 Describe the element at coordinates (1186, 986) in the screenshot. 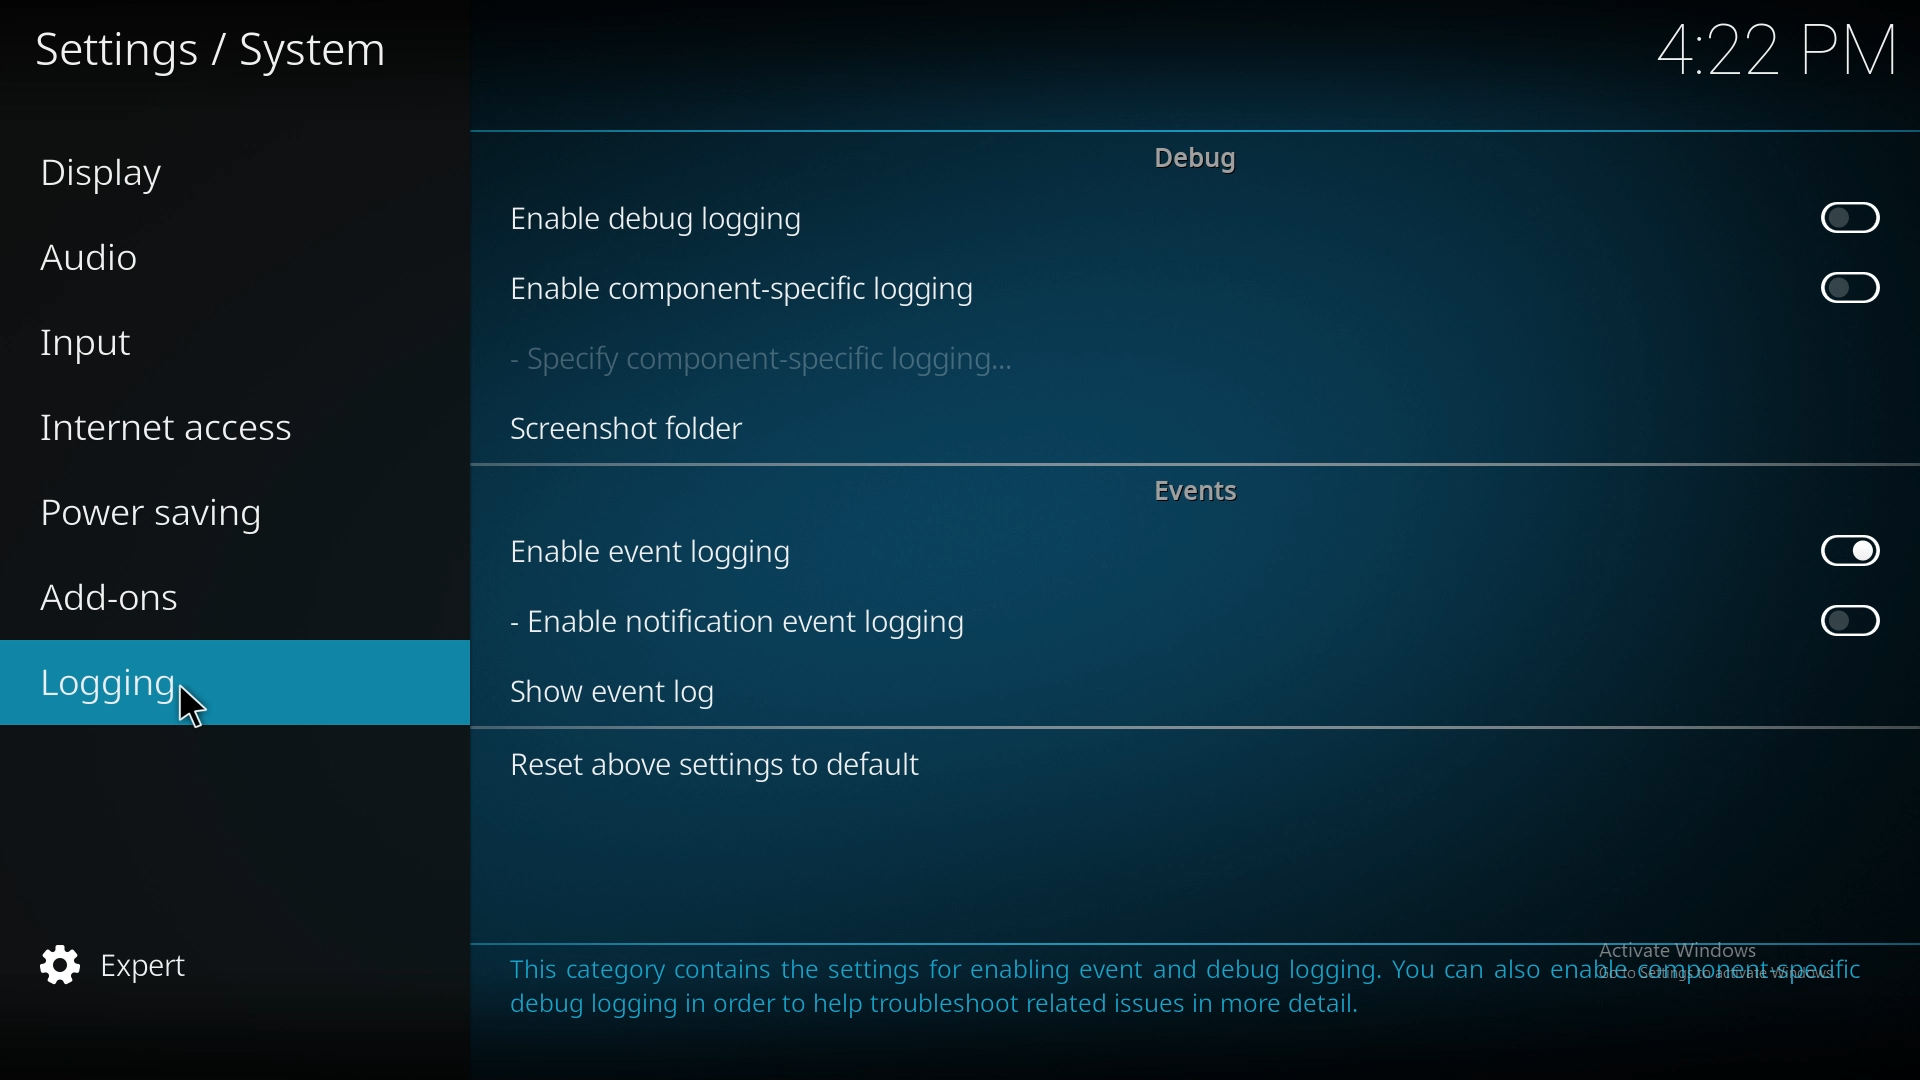

I see `info` at that location.